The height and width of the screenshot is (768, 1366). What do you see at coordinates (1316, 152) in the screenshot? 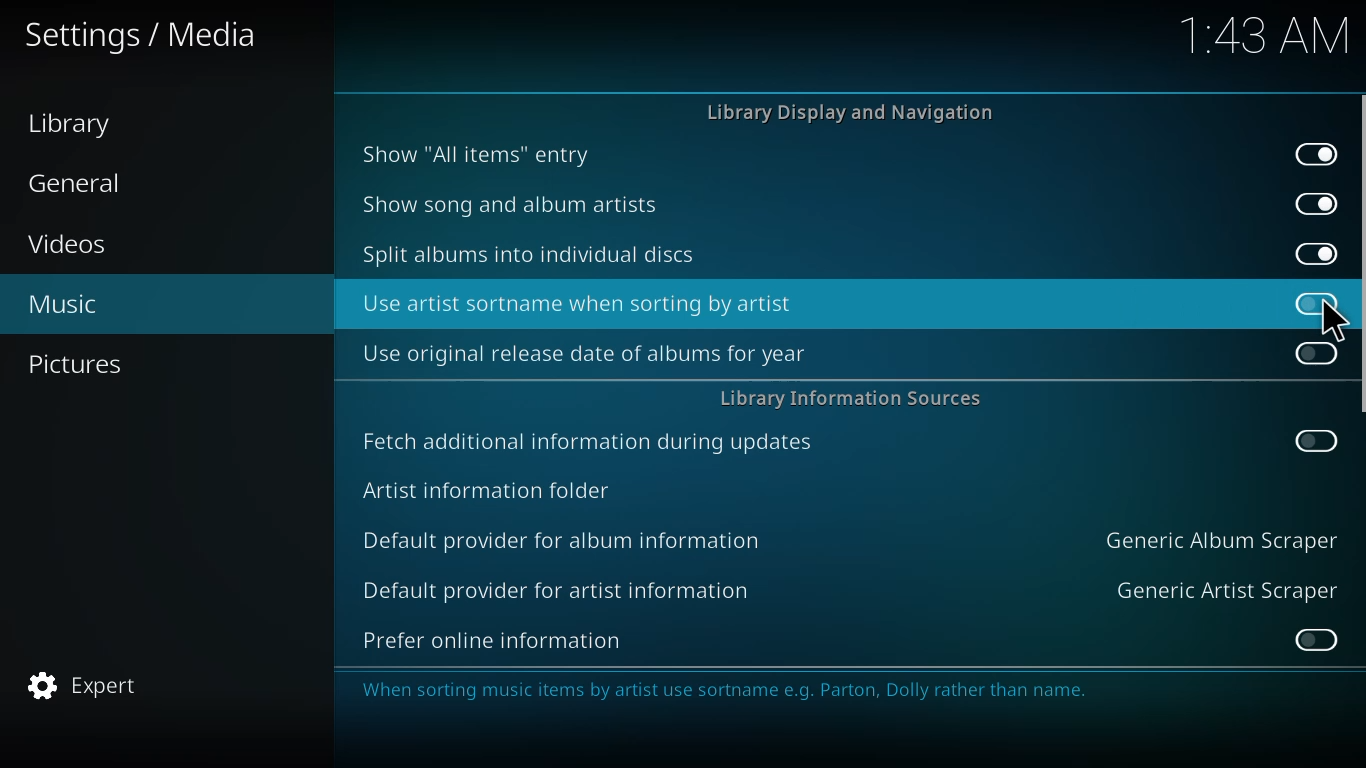
I see `enabled` at bounding box center [1316, 152].